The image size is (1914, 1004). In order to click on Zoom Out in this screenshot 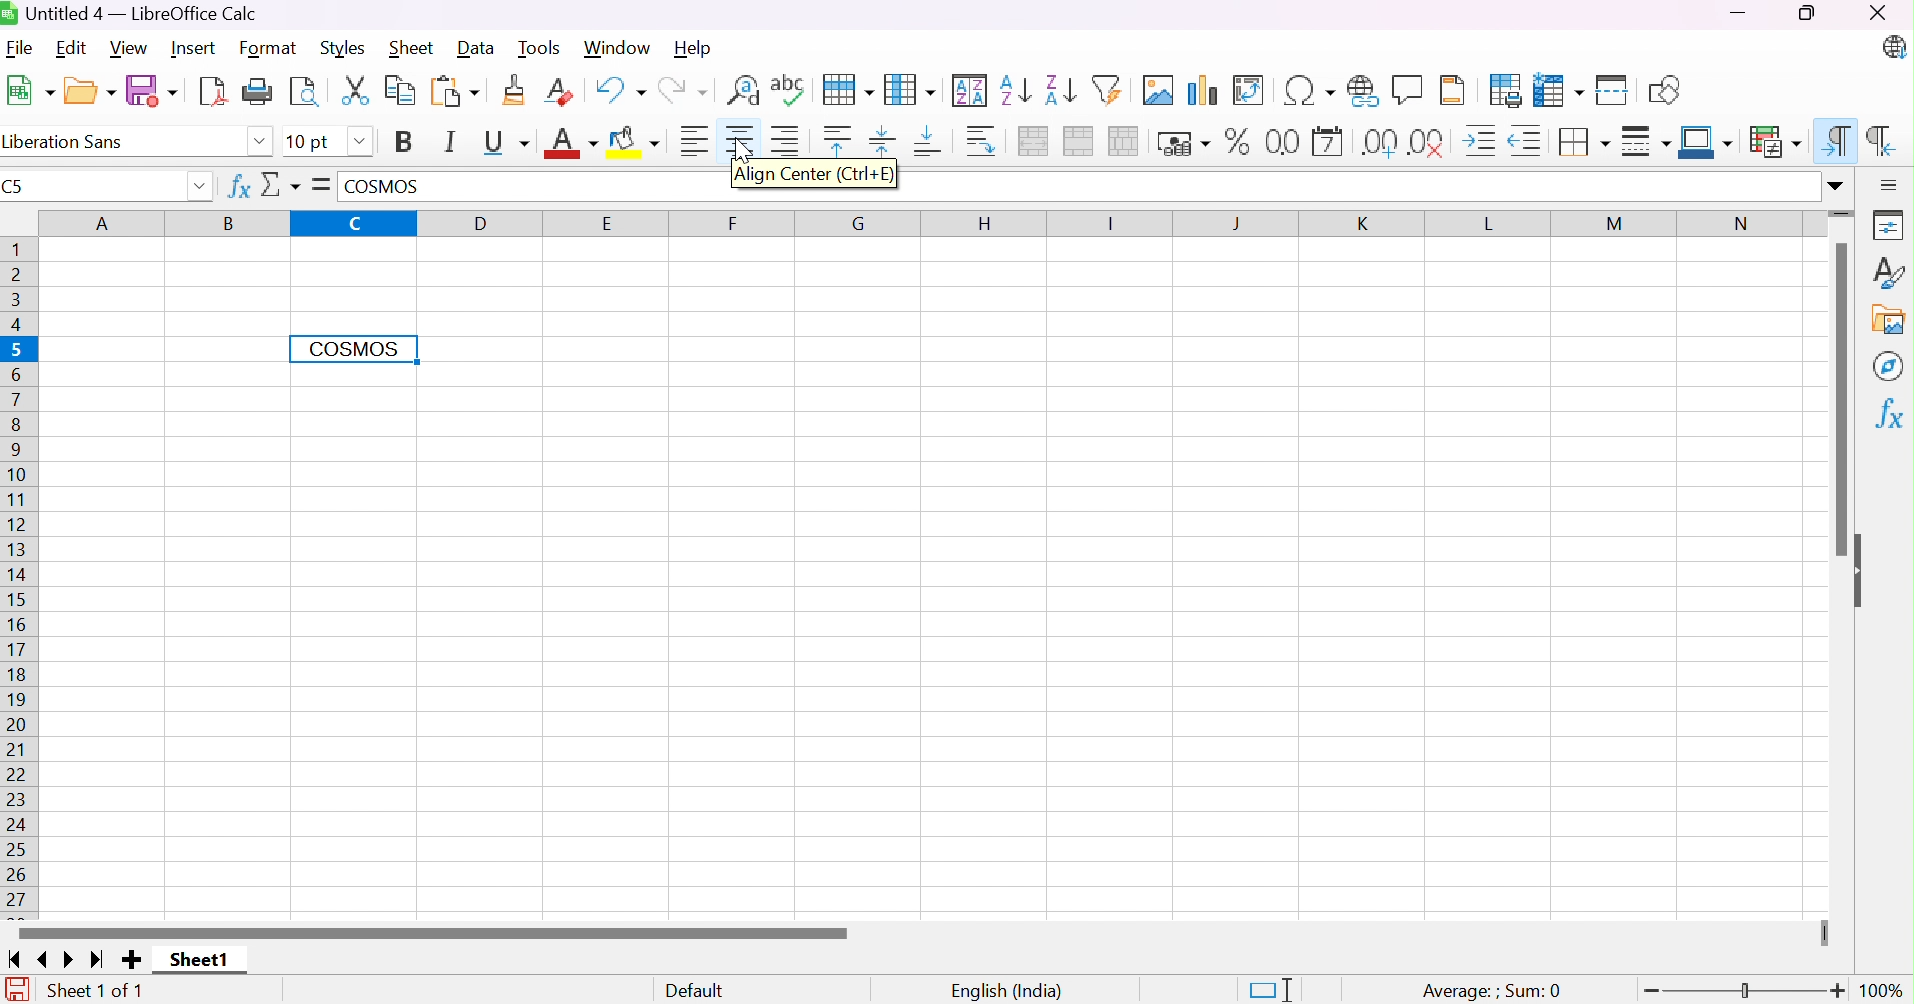, I will do `click(1646, 991)`.